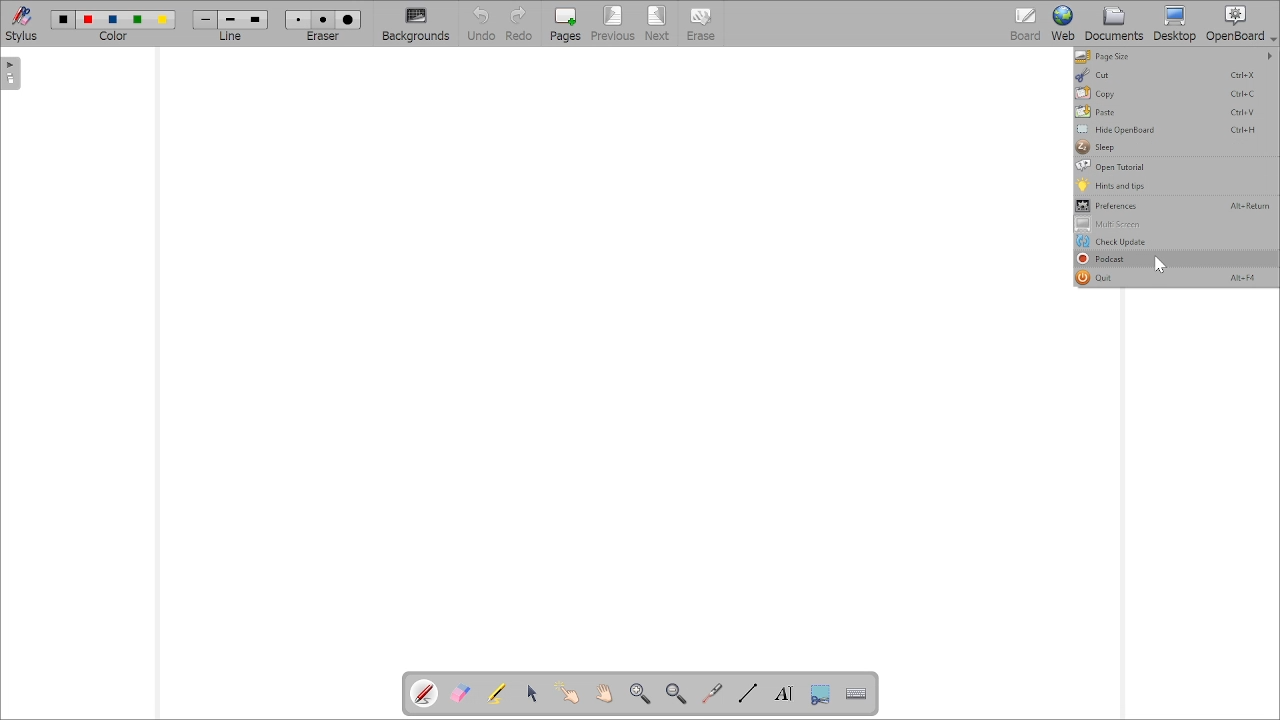 The height and width of the screenshot is (720, 1280). Describe the element at coordinates (1176, 111) in the screenshot. I see `Paste` at that location.